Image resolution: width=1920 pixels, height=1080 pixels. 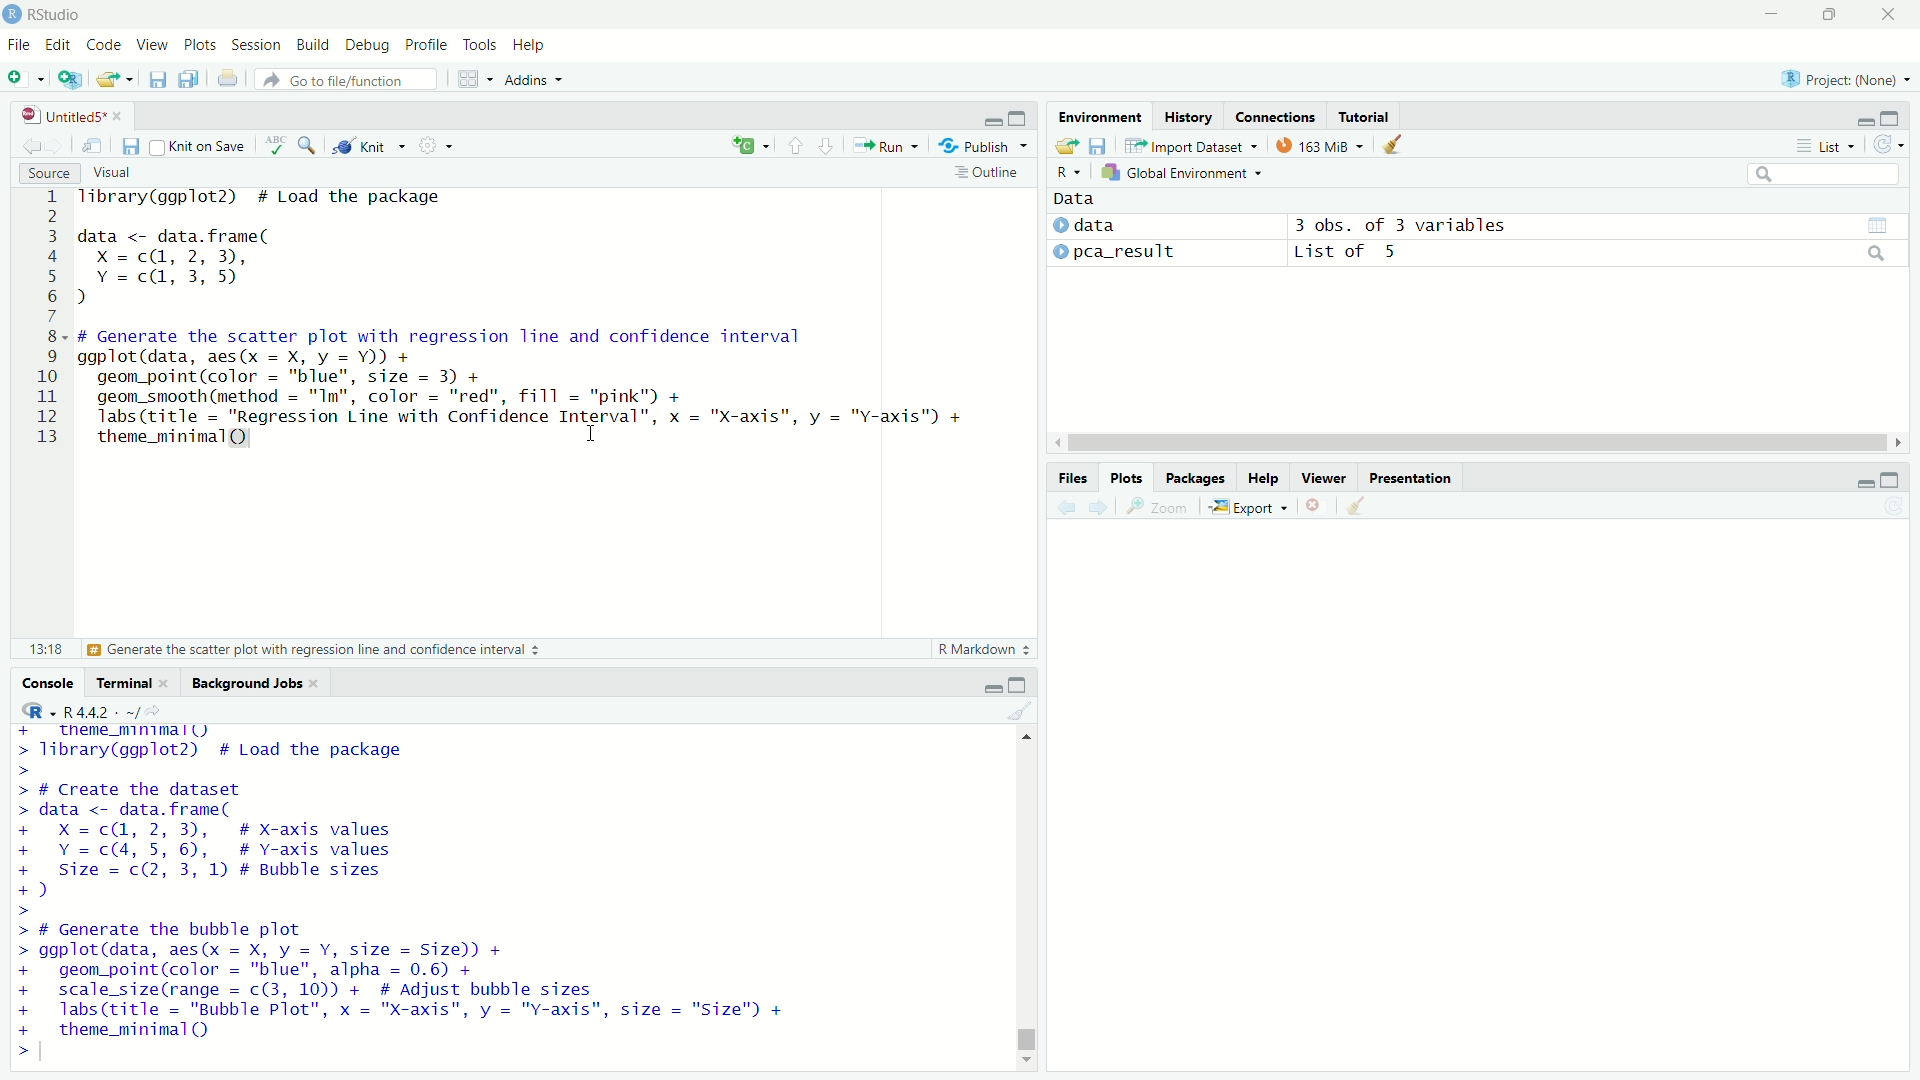 What do you see at coordinates (750, 144) in the screenshot?
I see `insert a new code/chunk` at bounding box center [750, 144].